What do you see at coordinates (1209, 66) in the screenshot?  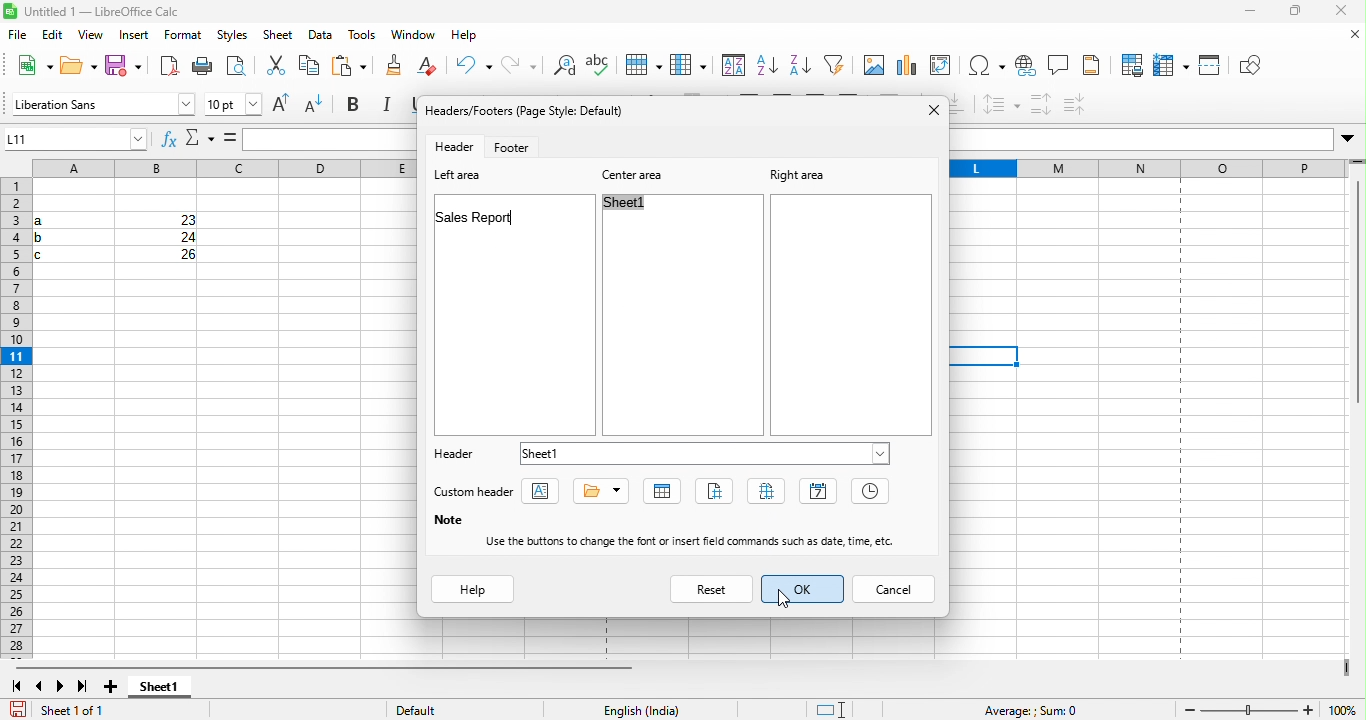 I see `split window` at bounding box center [1209, 66].